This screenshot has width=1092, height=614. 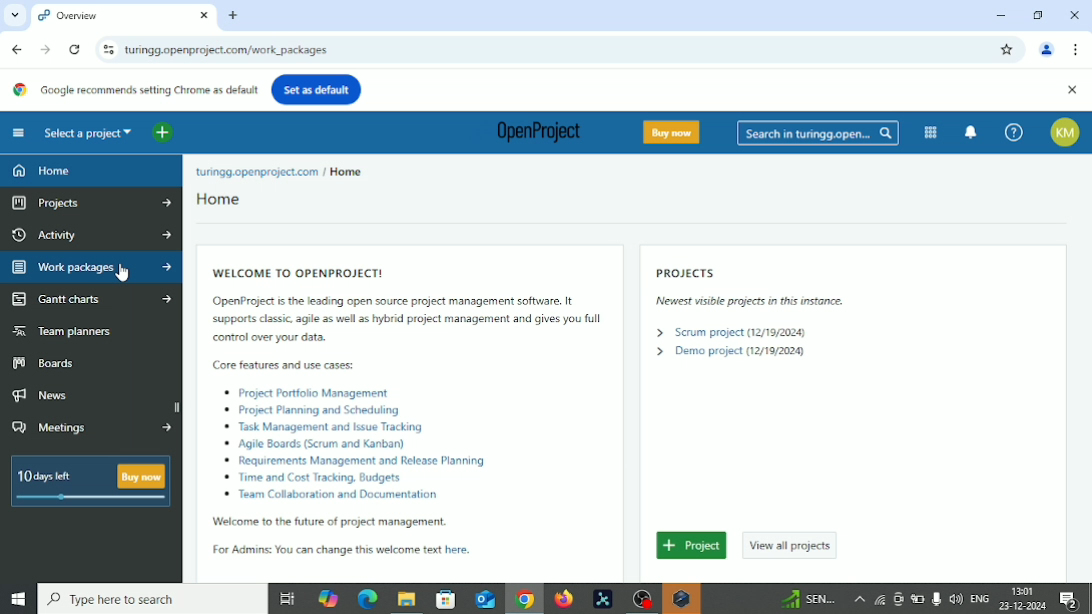 I want to click on ‘Welcome to the future of project management., so click(x=316, y=521).